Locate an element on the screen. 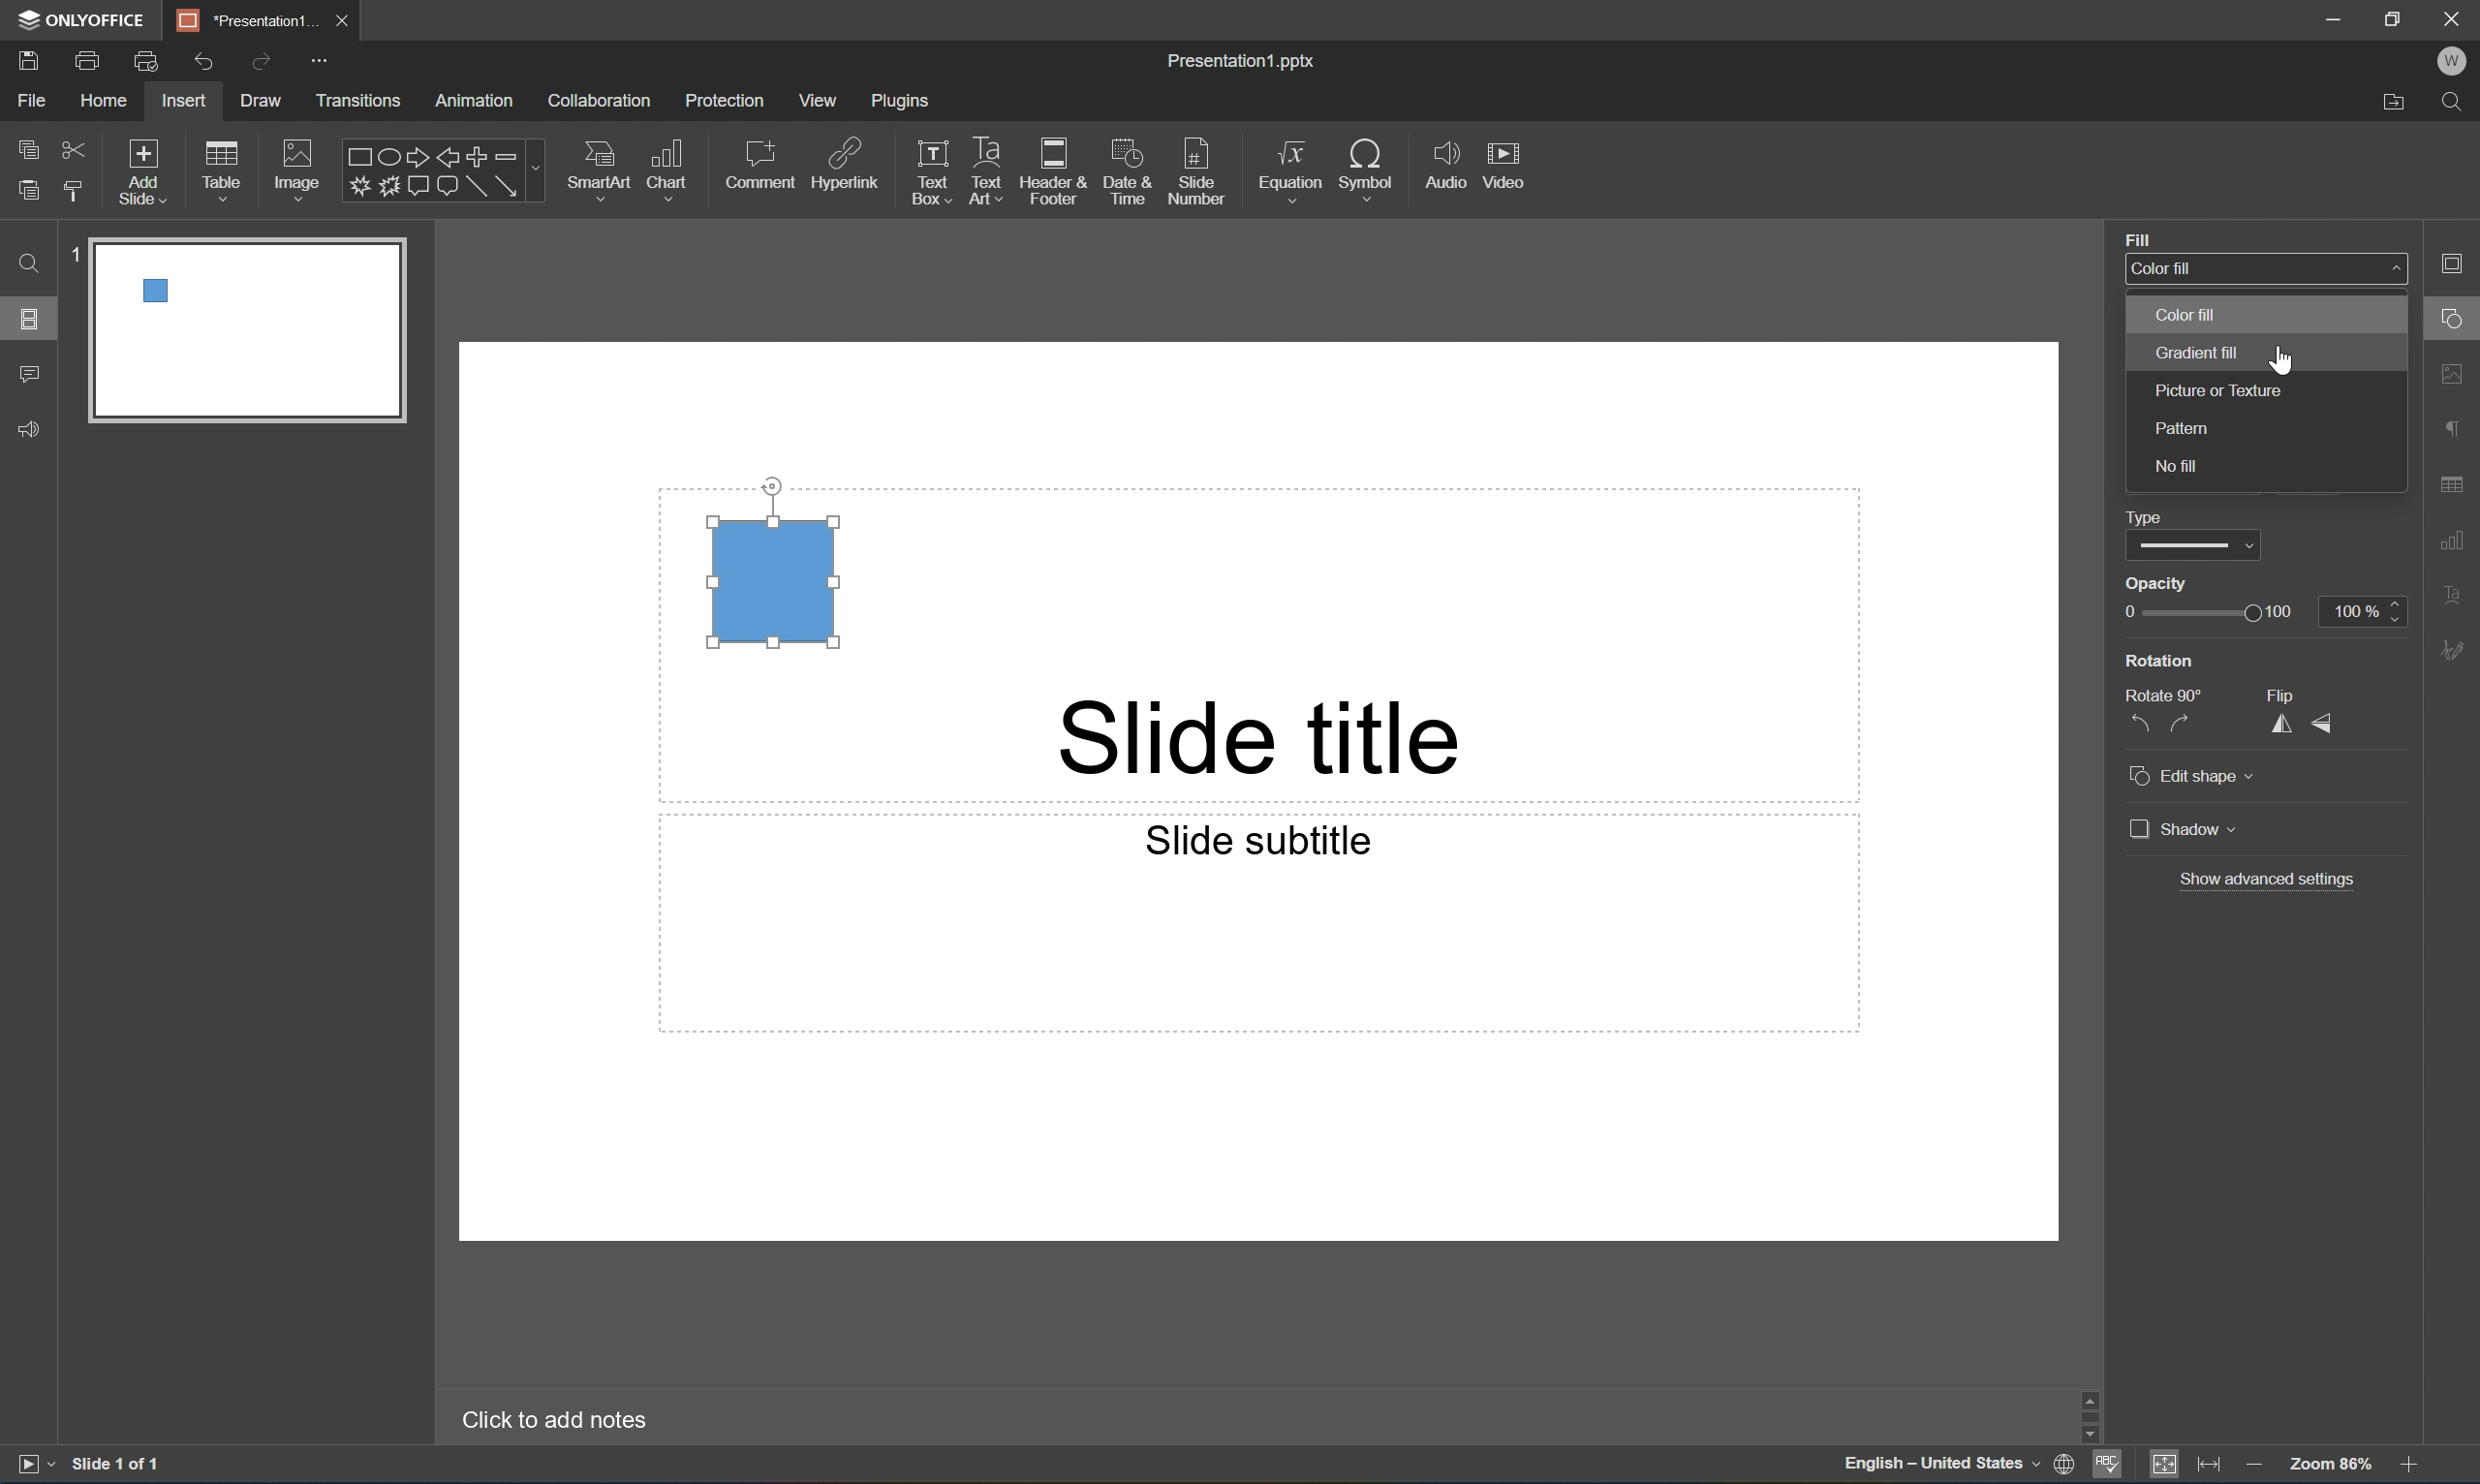 This screenshot has width=2480, height=1484. Print file is located at coordinates (92, 59).